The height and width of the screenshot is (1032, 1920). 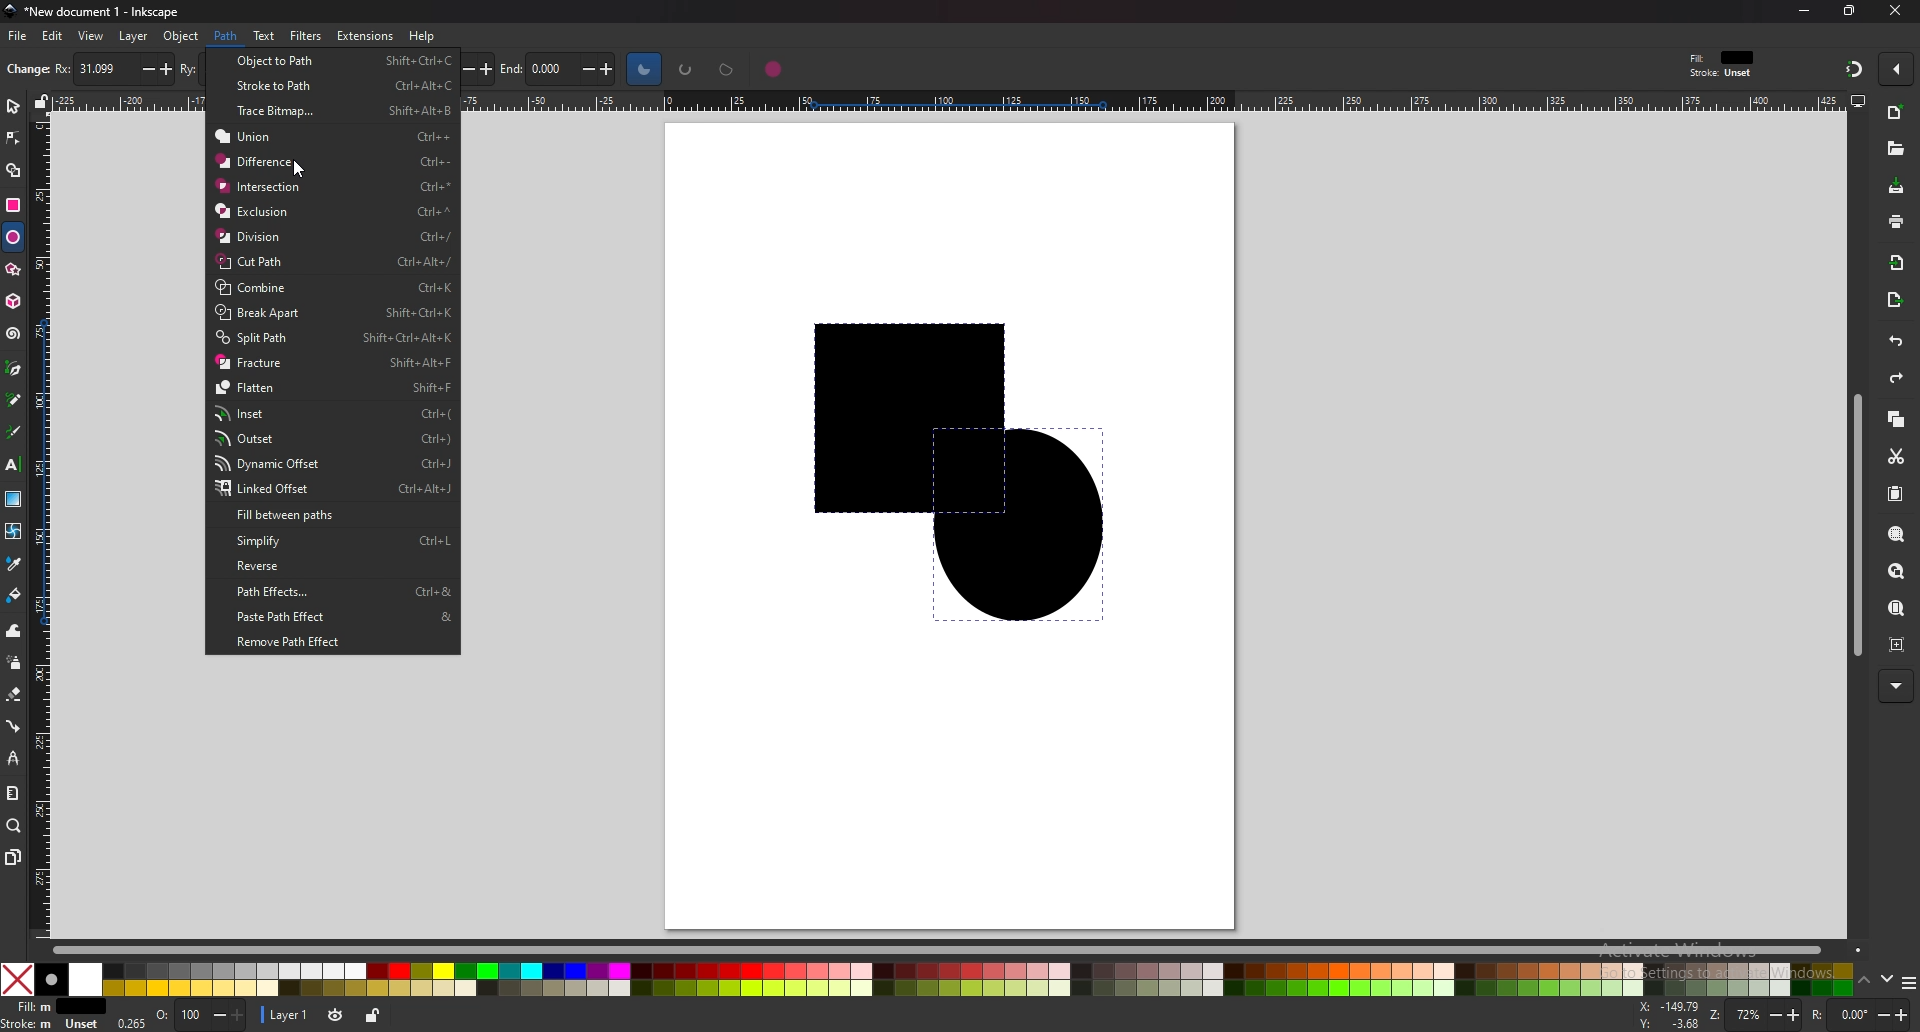 What do you see at coordinates (1896, 420) in the screenshot?
I see `copy` at bounding box center [1896, 420].